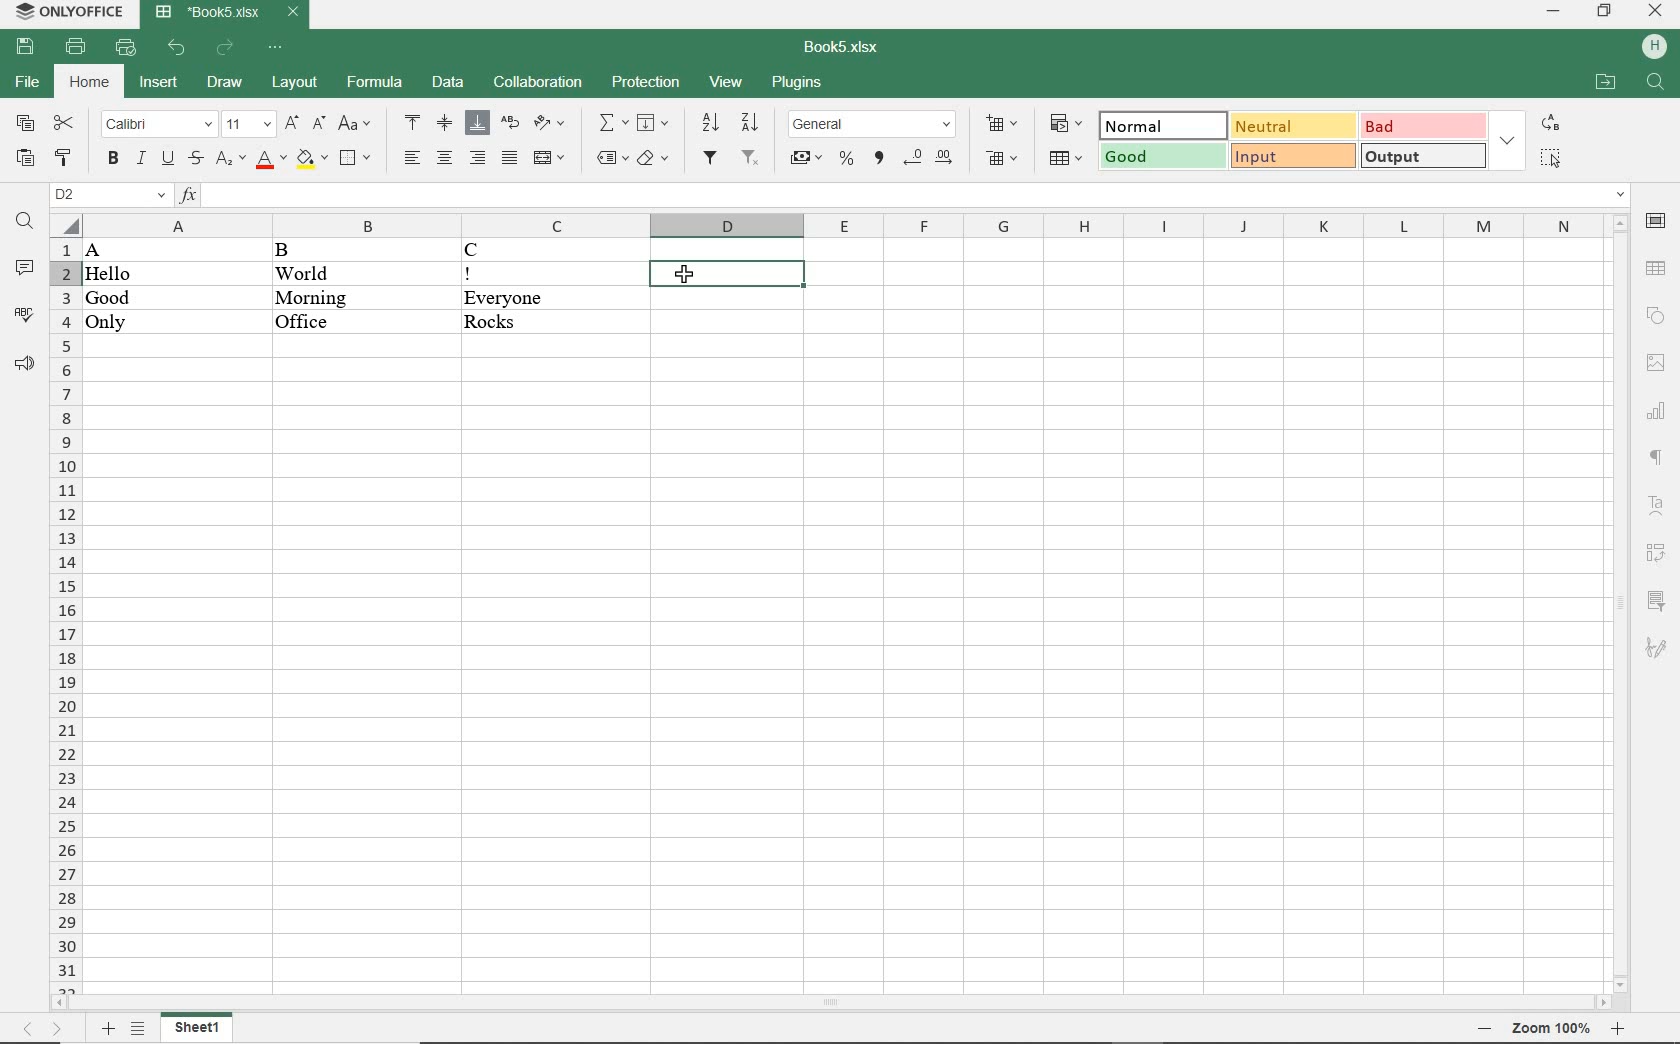  Describe the element at coordinates (1550, 1027) in the screenshot. I see `zoom in or zoom out` at that location.